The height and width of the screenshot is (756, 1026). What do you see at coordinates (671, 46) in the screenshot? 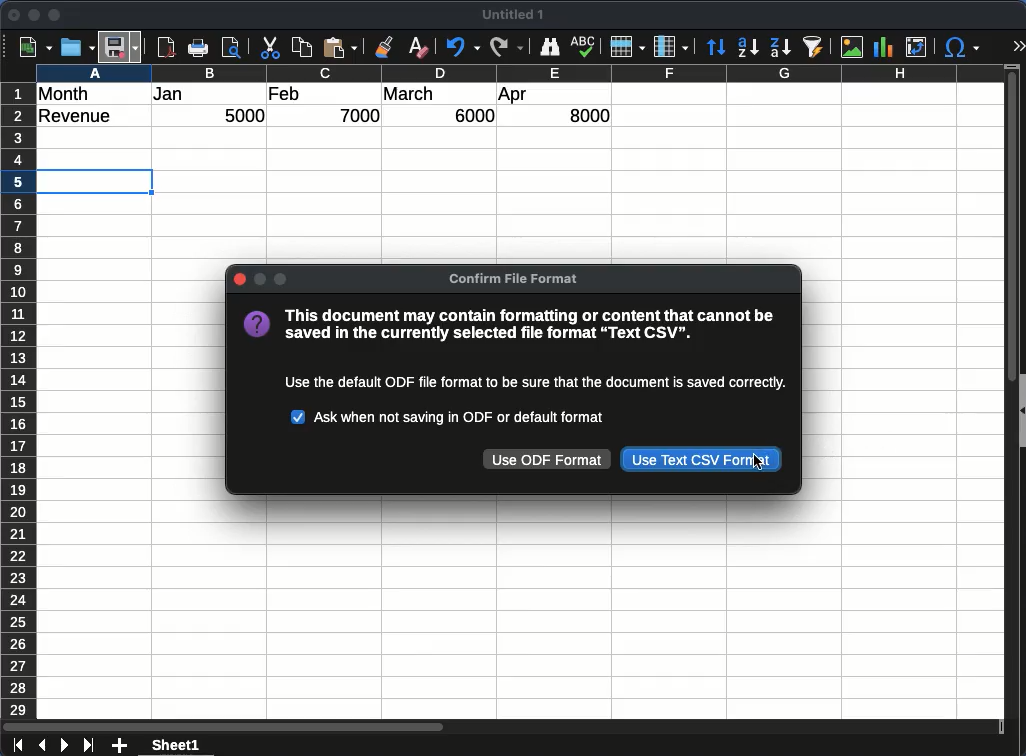
I see `column` at bounding box center [671, 46].